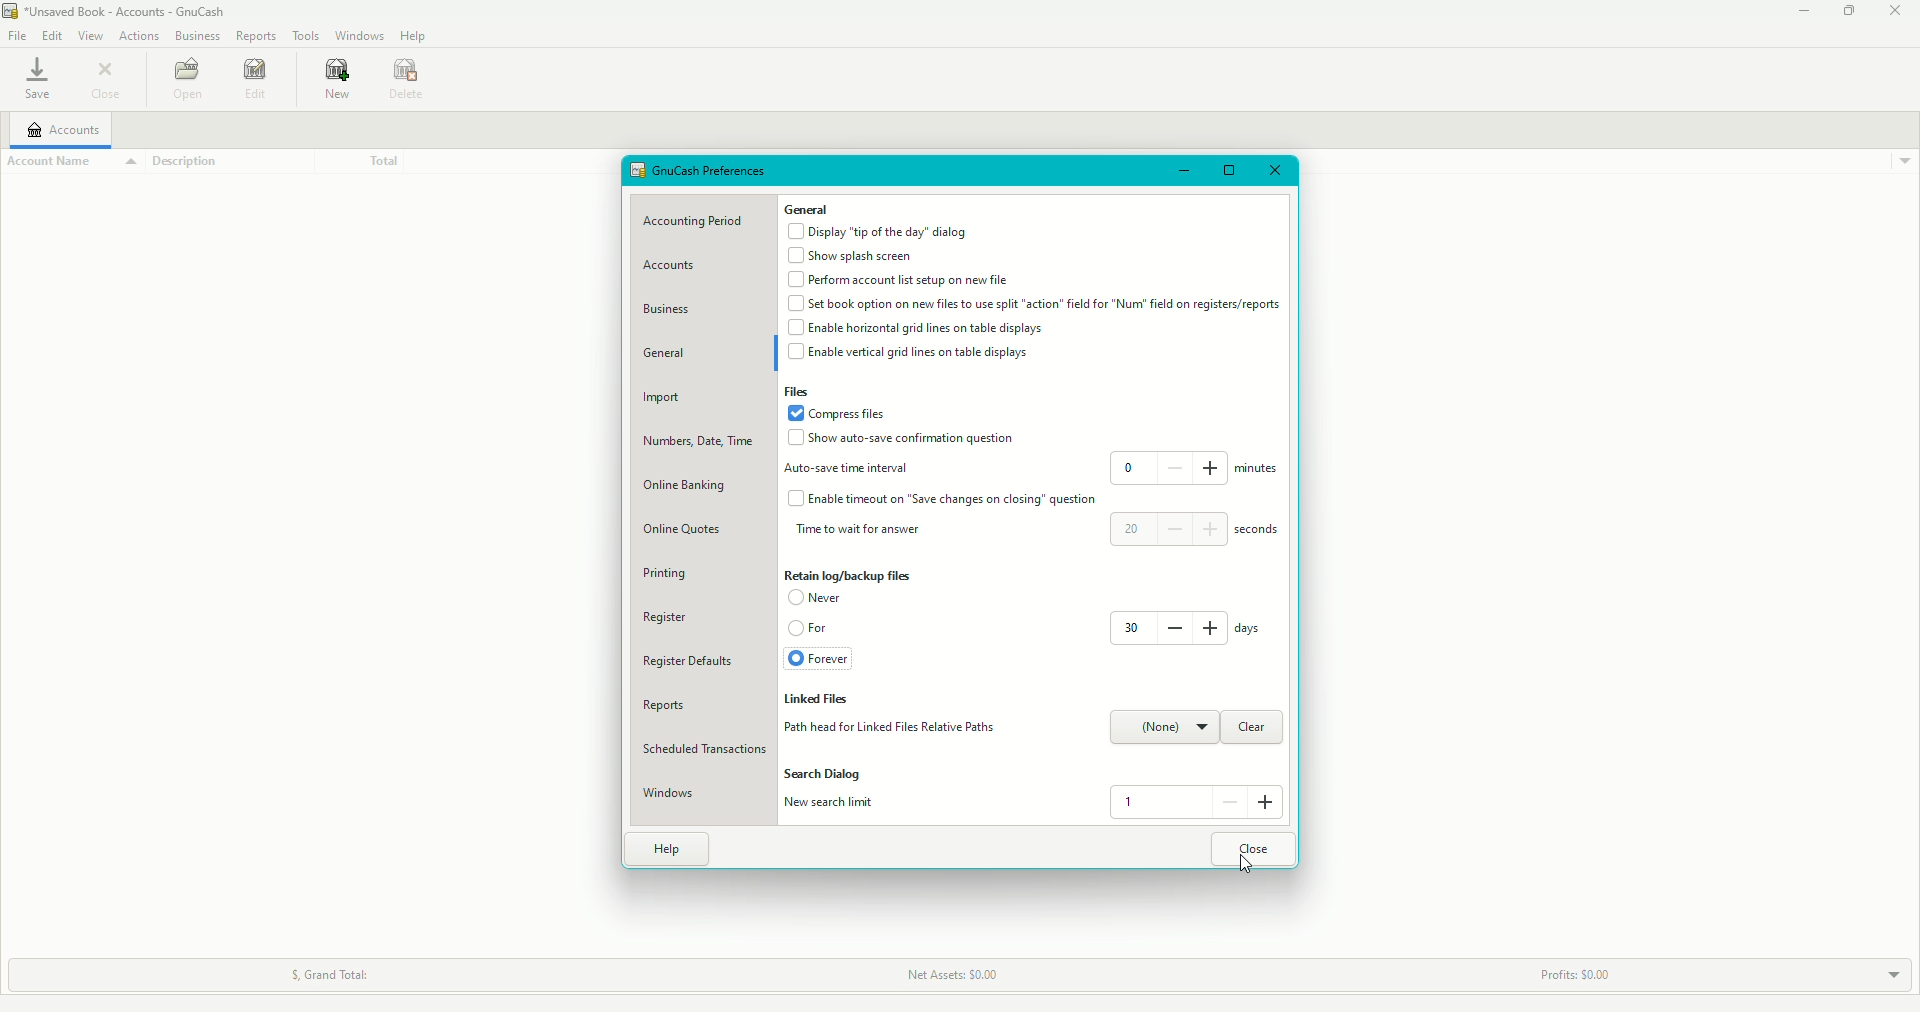 This screenshot has height=1012, width=1920. What do you see at coordinates (831, 804) in the screenshot?
I see `New search limit` at bounding box center [831, 804].